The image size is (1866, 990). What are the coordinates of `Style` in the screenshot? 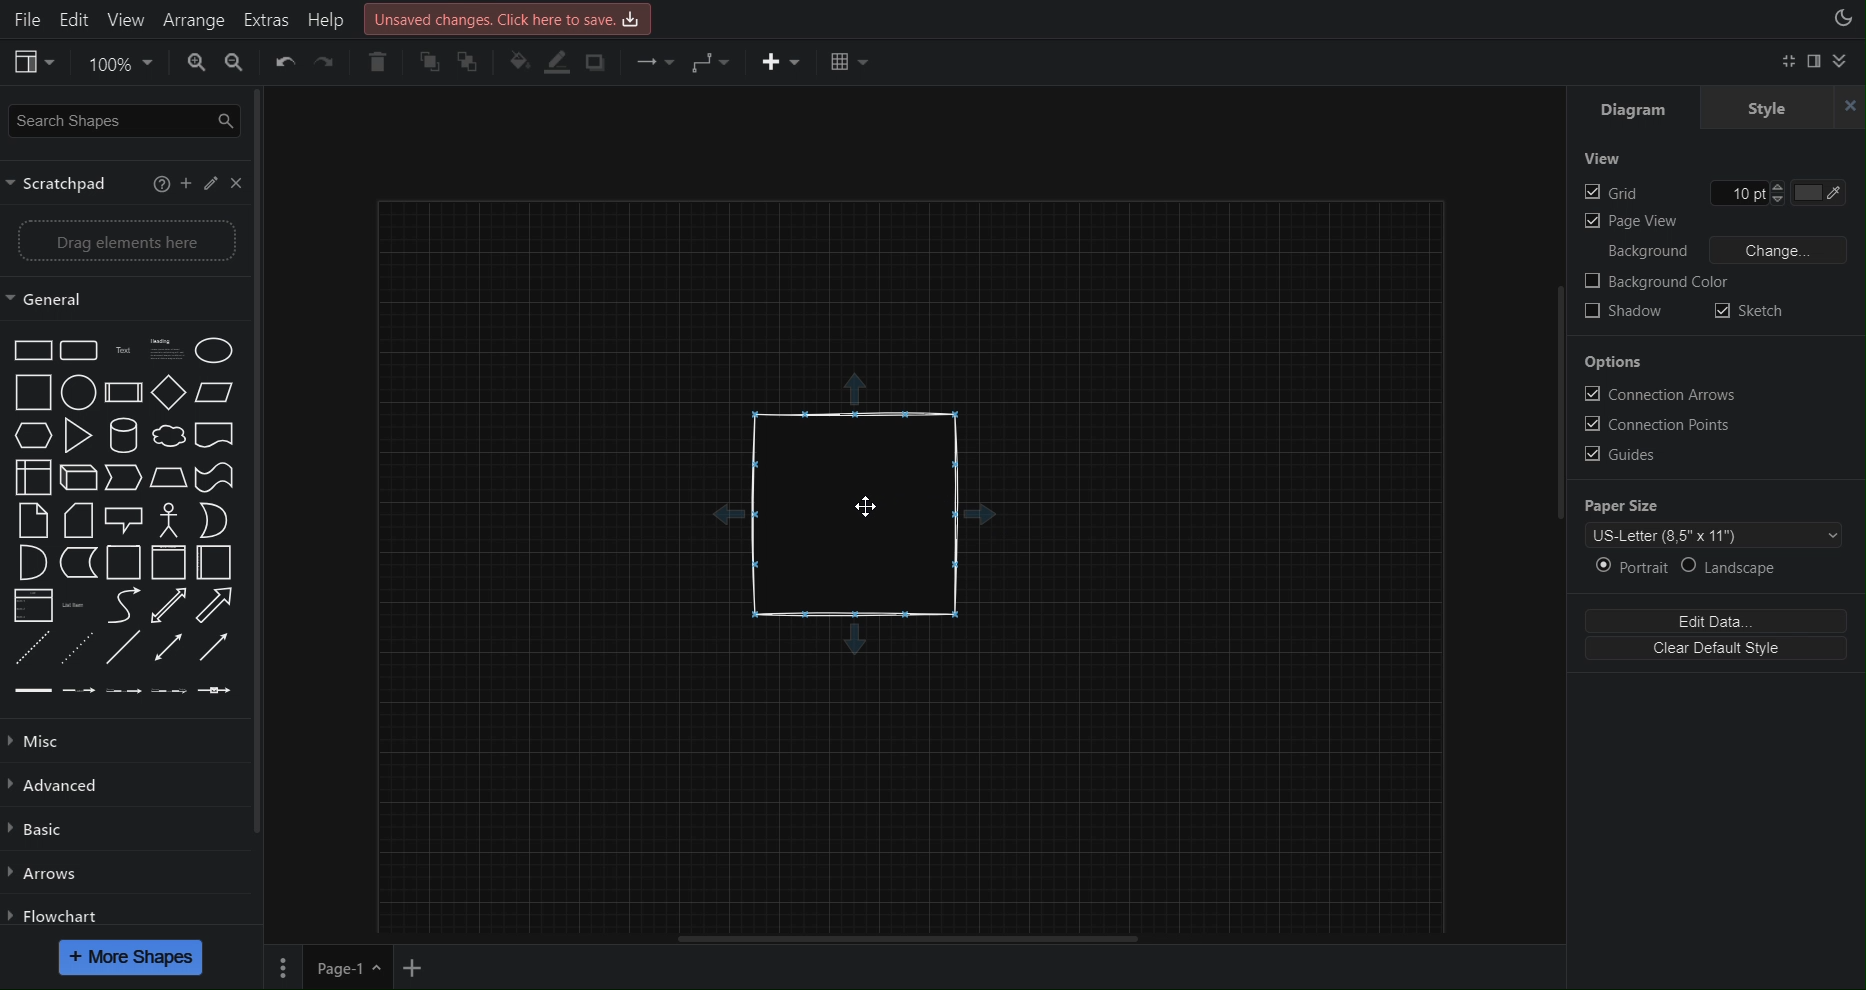 It's located at (1787, 110).